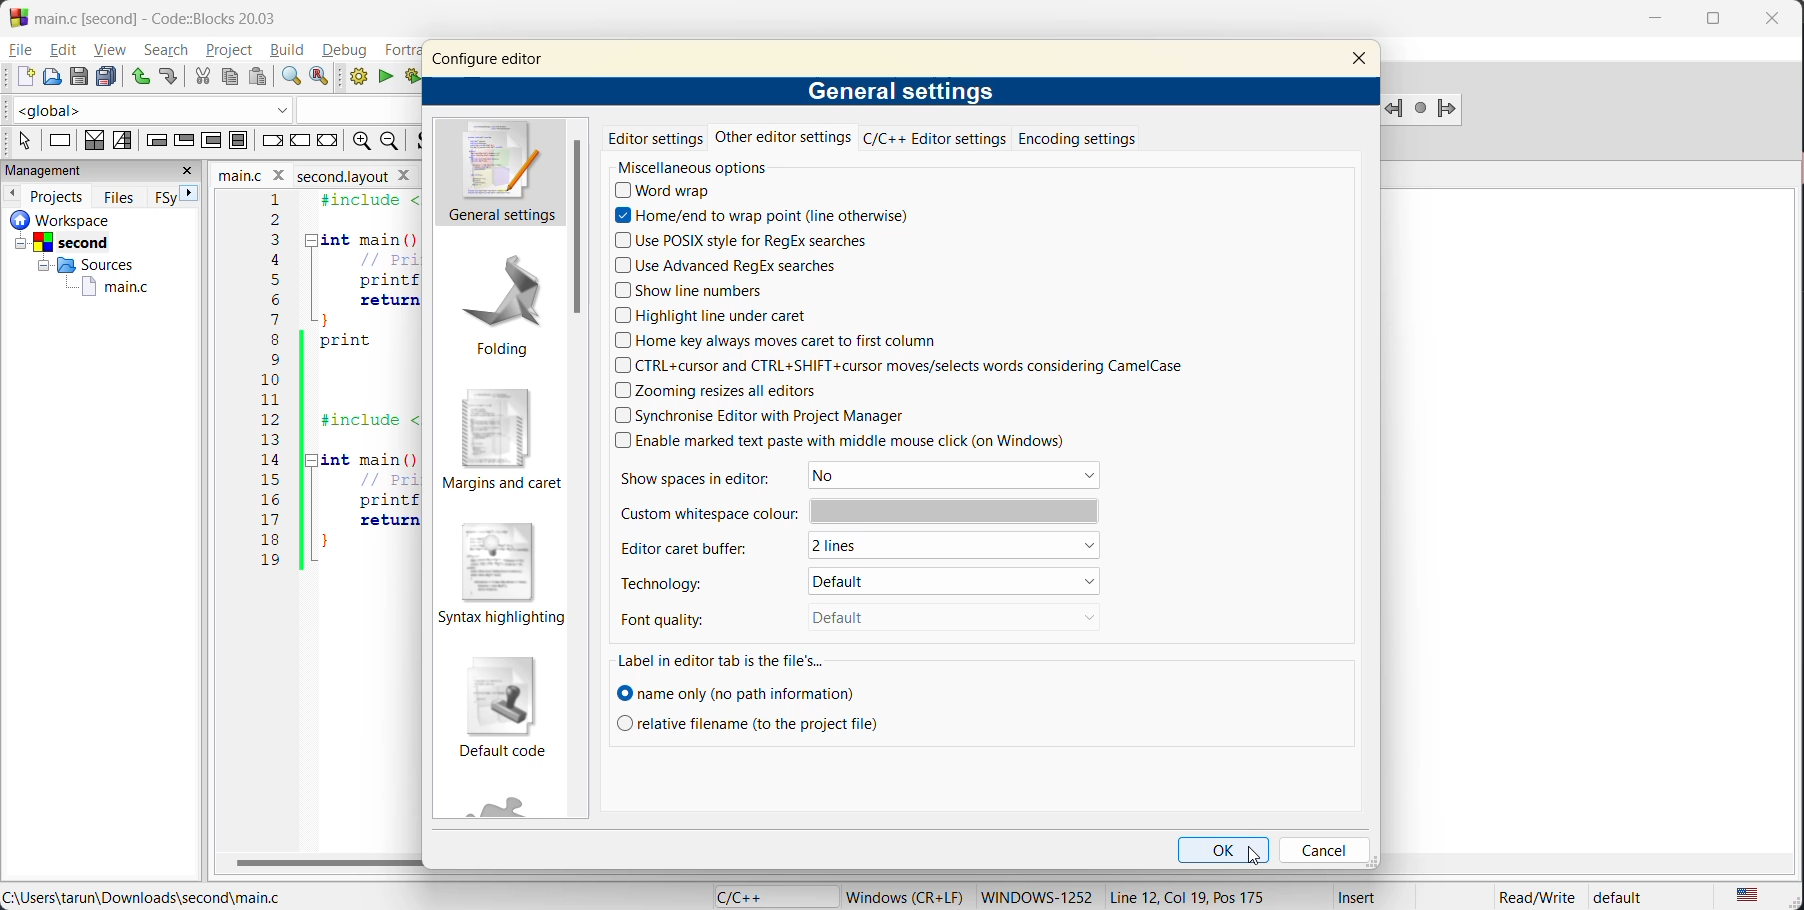 The height and width of the screenshot is (910, 1804). Describe the element at coordinates (502, 174) in the screenshot. I see `general settings` at that location.